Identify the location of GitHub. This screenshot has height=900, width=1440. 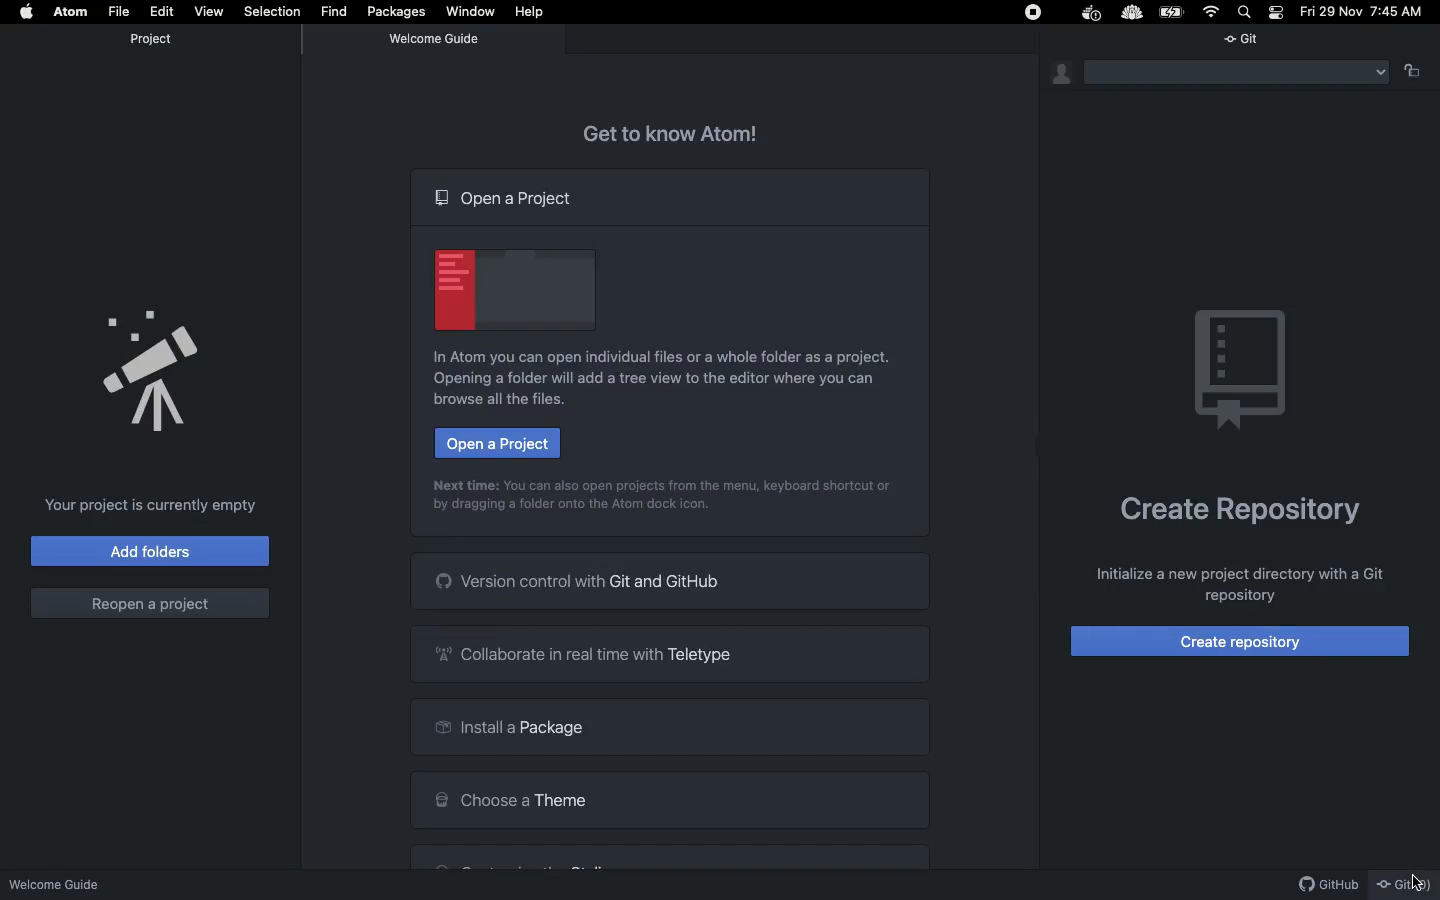
(1322, 883).